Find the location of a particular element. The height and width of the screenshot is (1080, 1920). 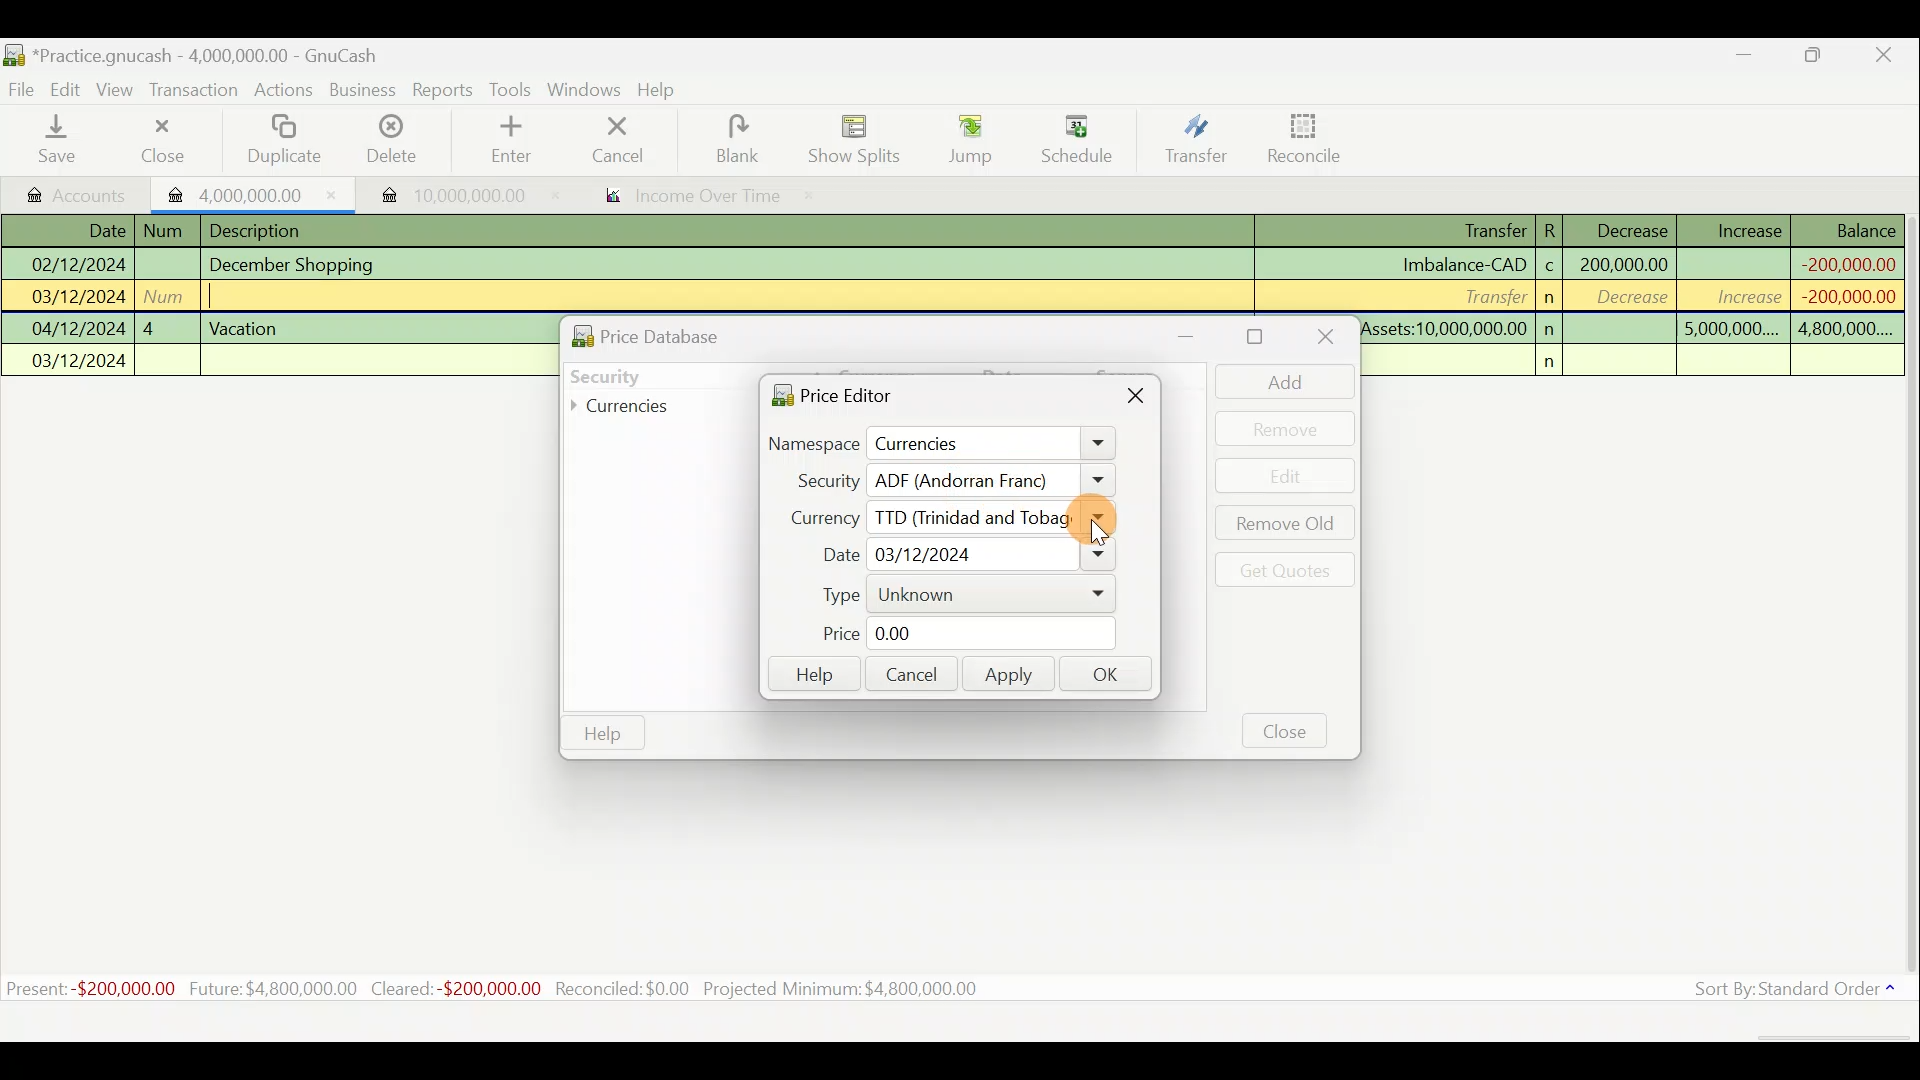

cancel is located at coordinates (639, 142).